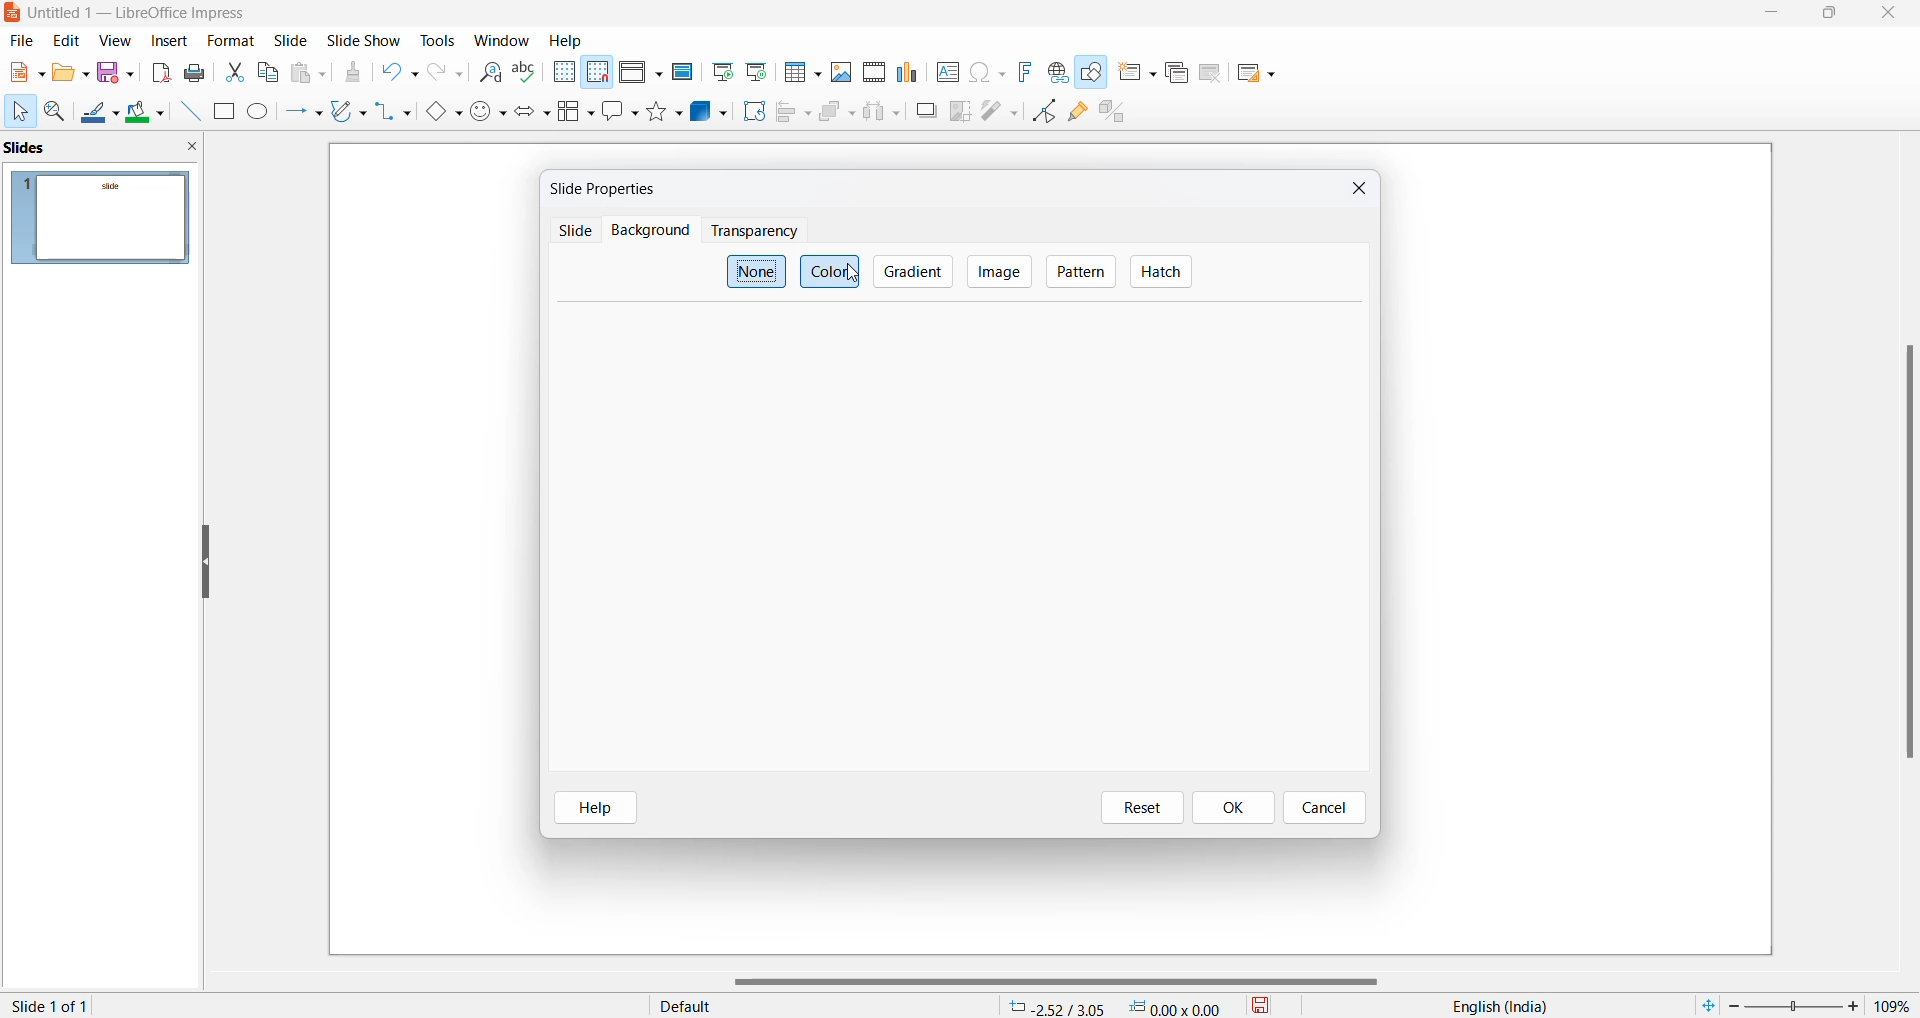 The width and height of the screenshot is (1920, 1018). Describe the element at coordinates (1175, 74) in the screenshot. I see `duplicate slide` at that location.